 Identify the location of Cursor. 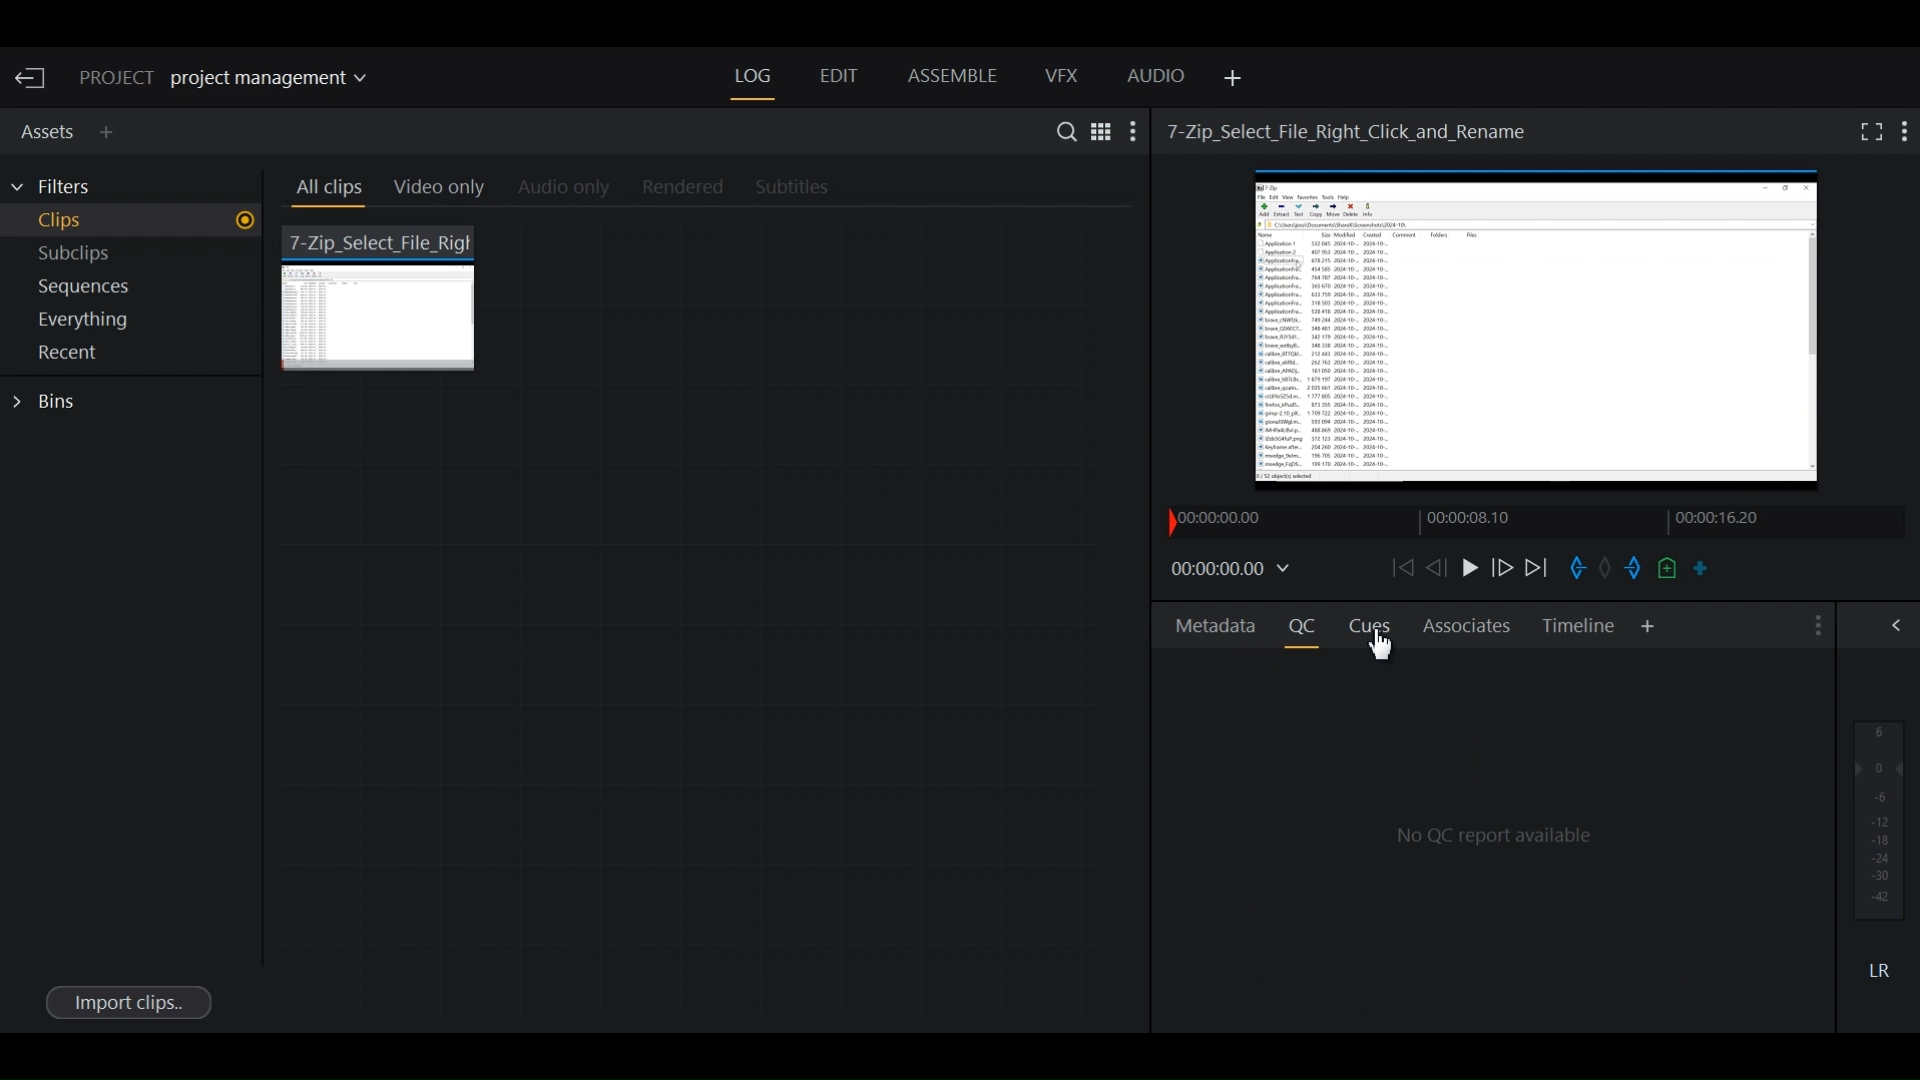
(1376, 647).